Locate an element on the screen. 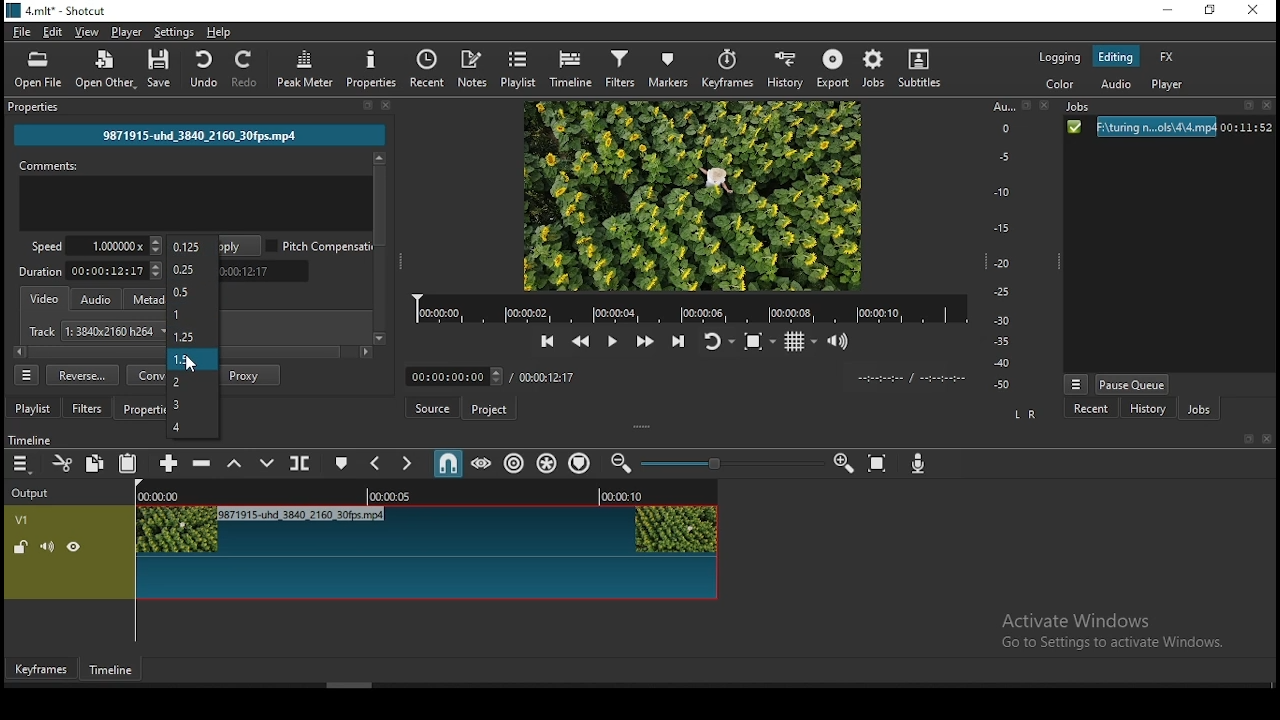  properties menu is located at coordinates (27, 375).